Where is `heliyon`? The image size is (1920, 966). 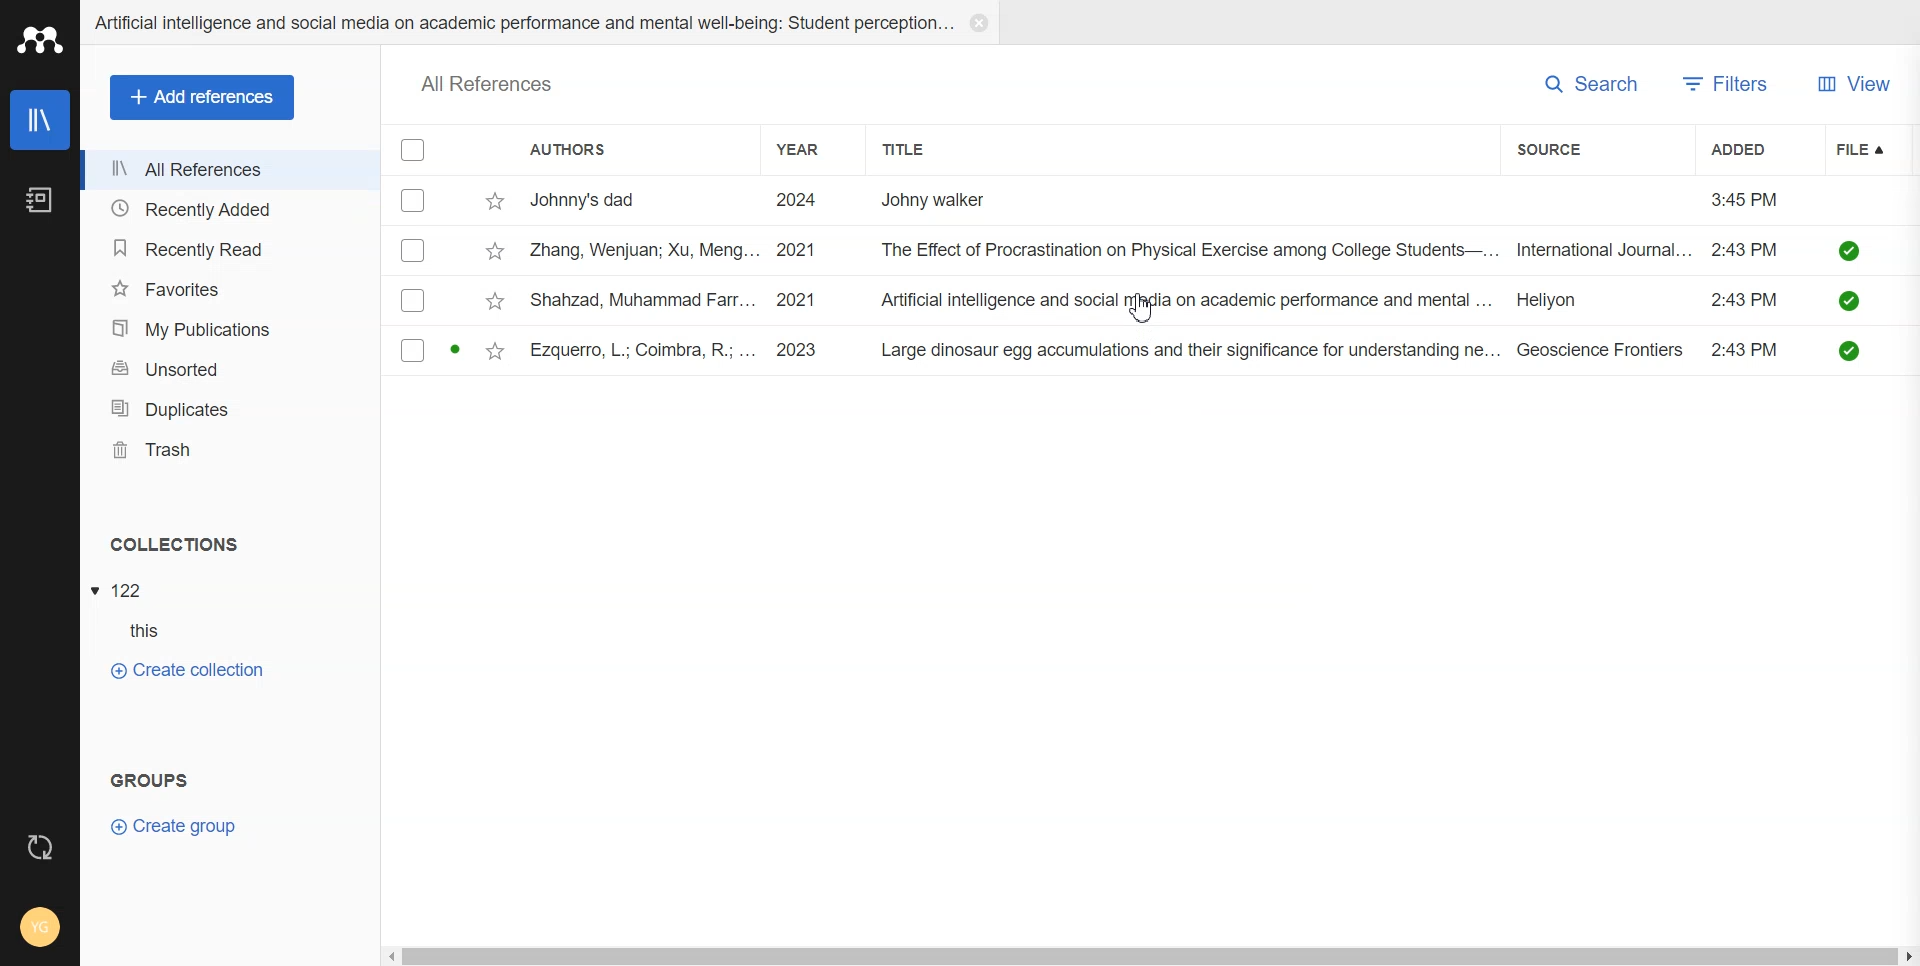
heliyon is located at coordinates (1604, 299).